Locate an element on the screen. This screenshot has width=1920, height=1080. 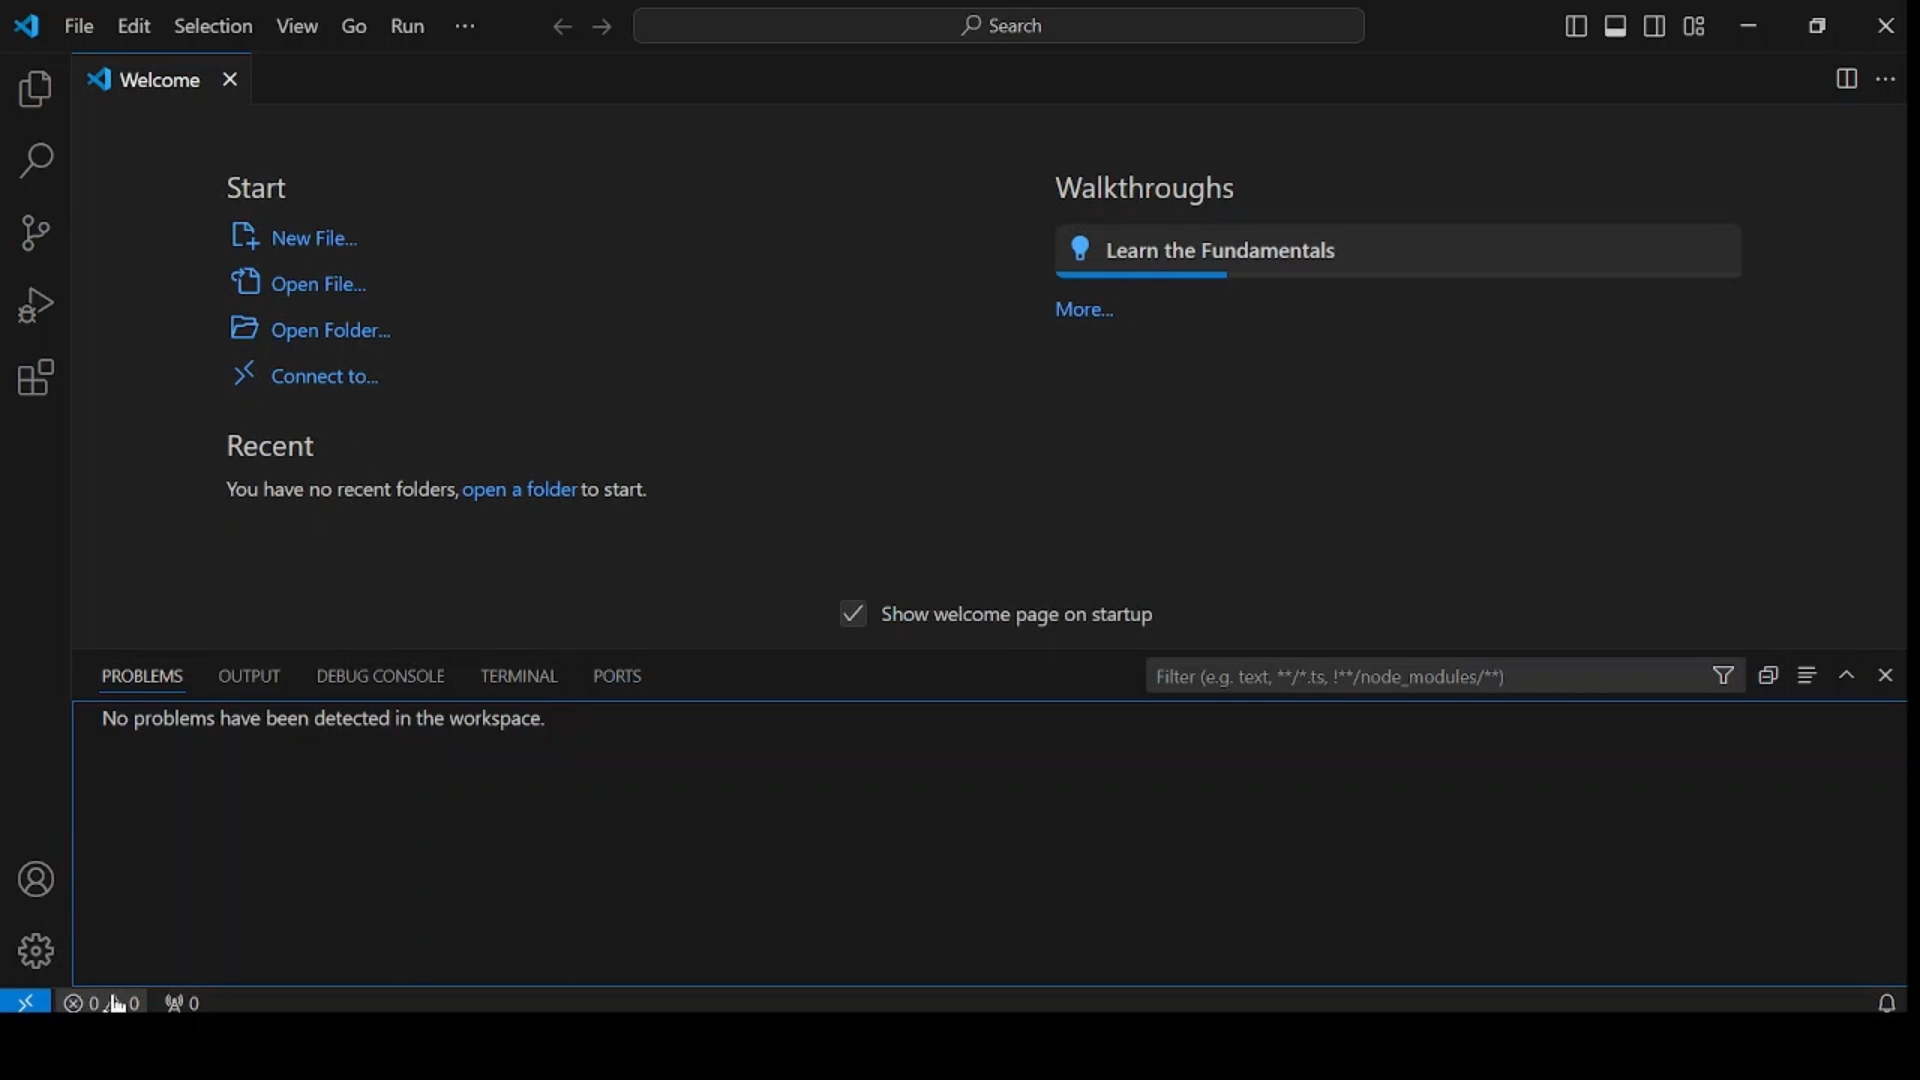
connect to is located at coordinates (311, 375).